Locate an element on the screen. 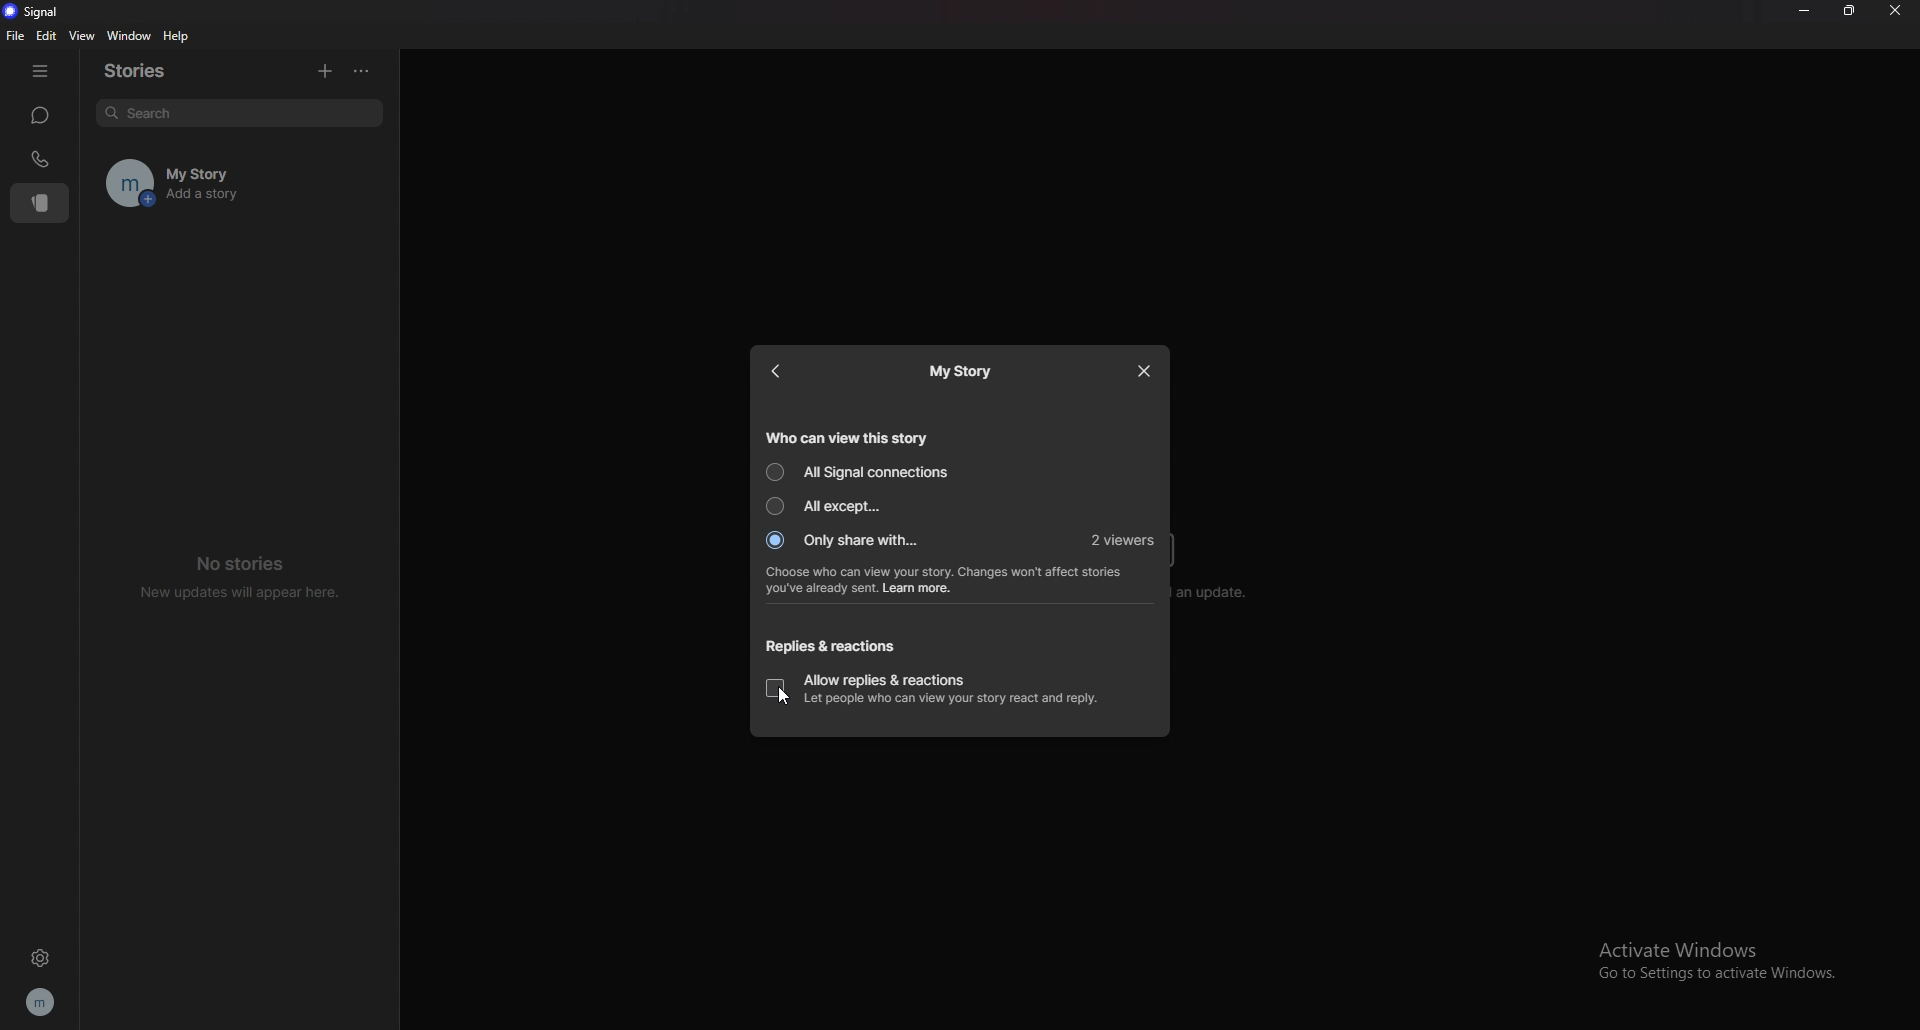 Image resolution: width=1920 pixels, height=1030 pixels. Go to Settings to activate Windows. is located at coordinates (1725, 976).